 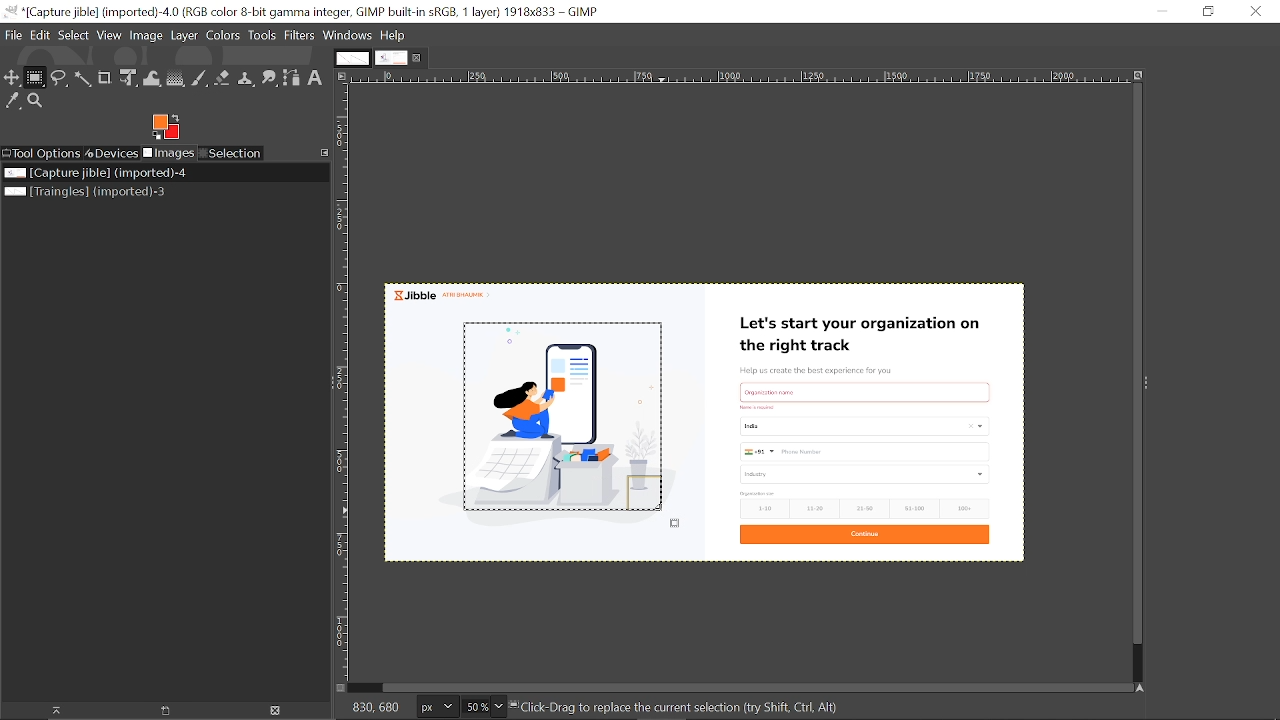 I want to click on Current image file, so click(x=93, y=172).